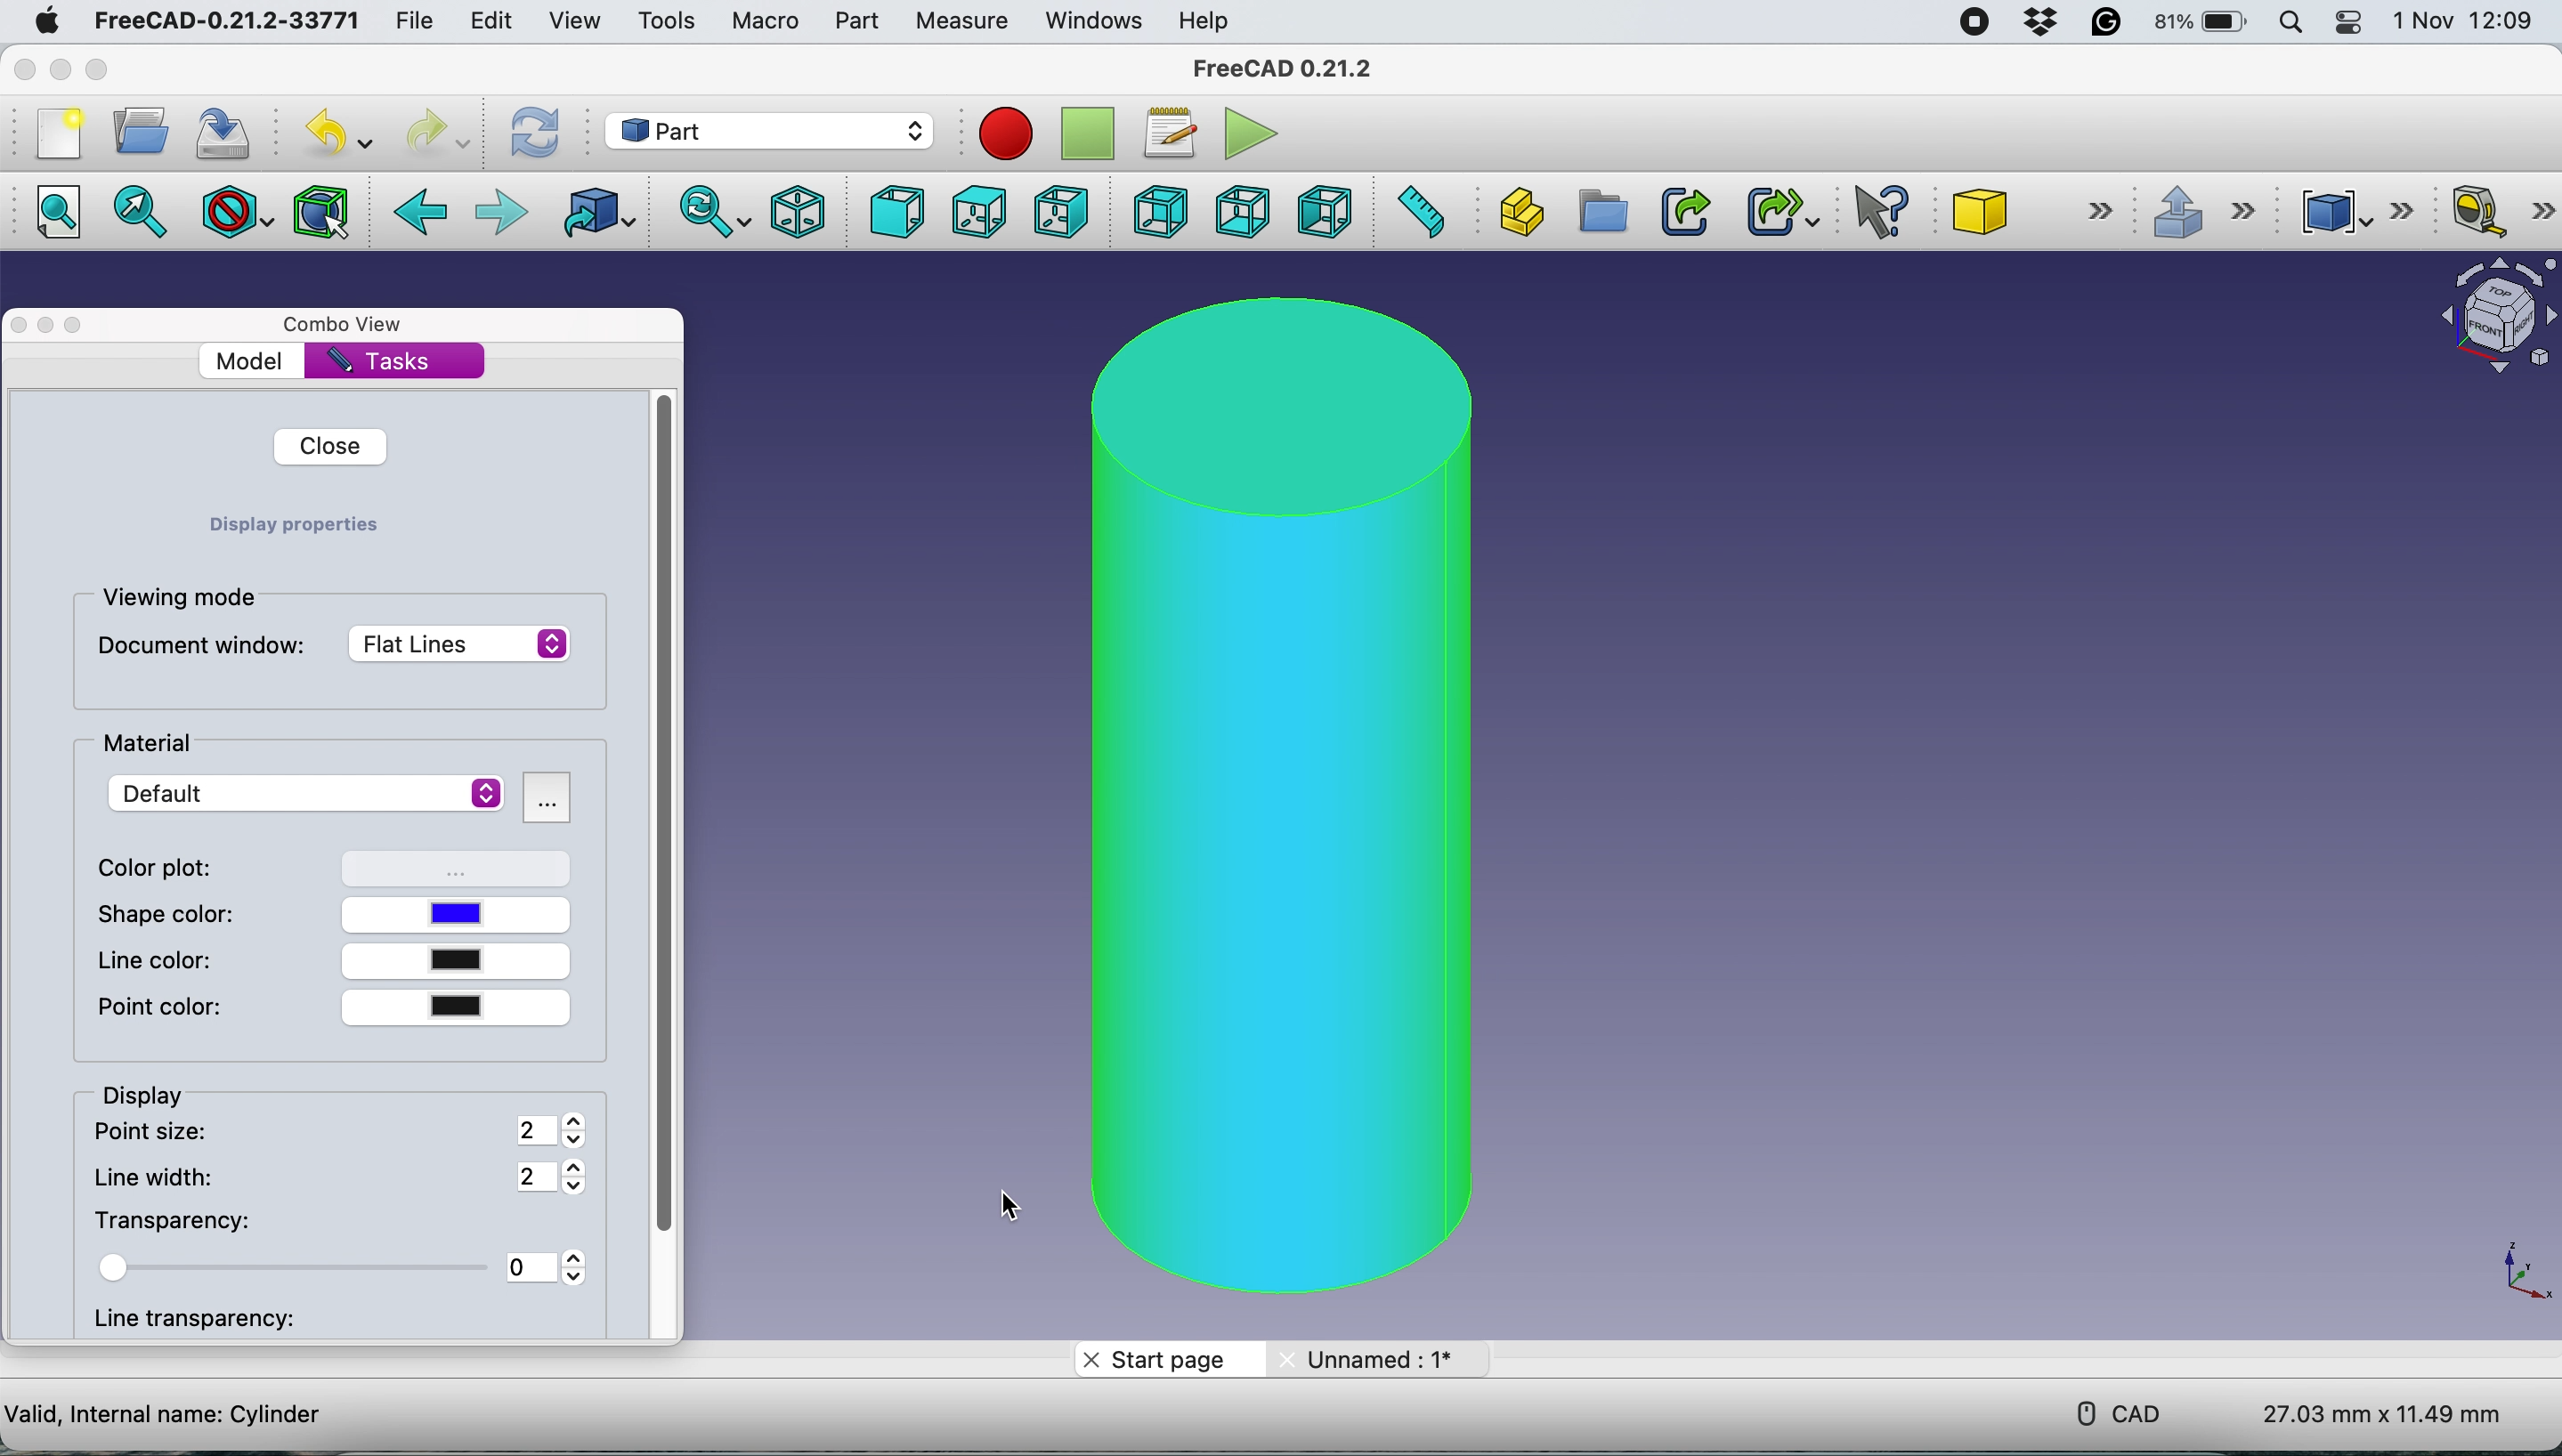 Image resolution: width=2562 pixels, height=1456 pixels. I want to click on refresh, so click(535, 130).